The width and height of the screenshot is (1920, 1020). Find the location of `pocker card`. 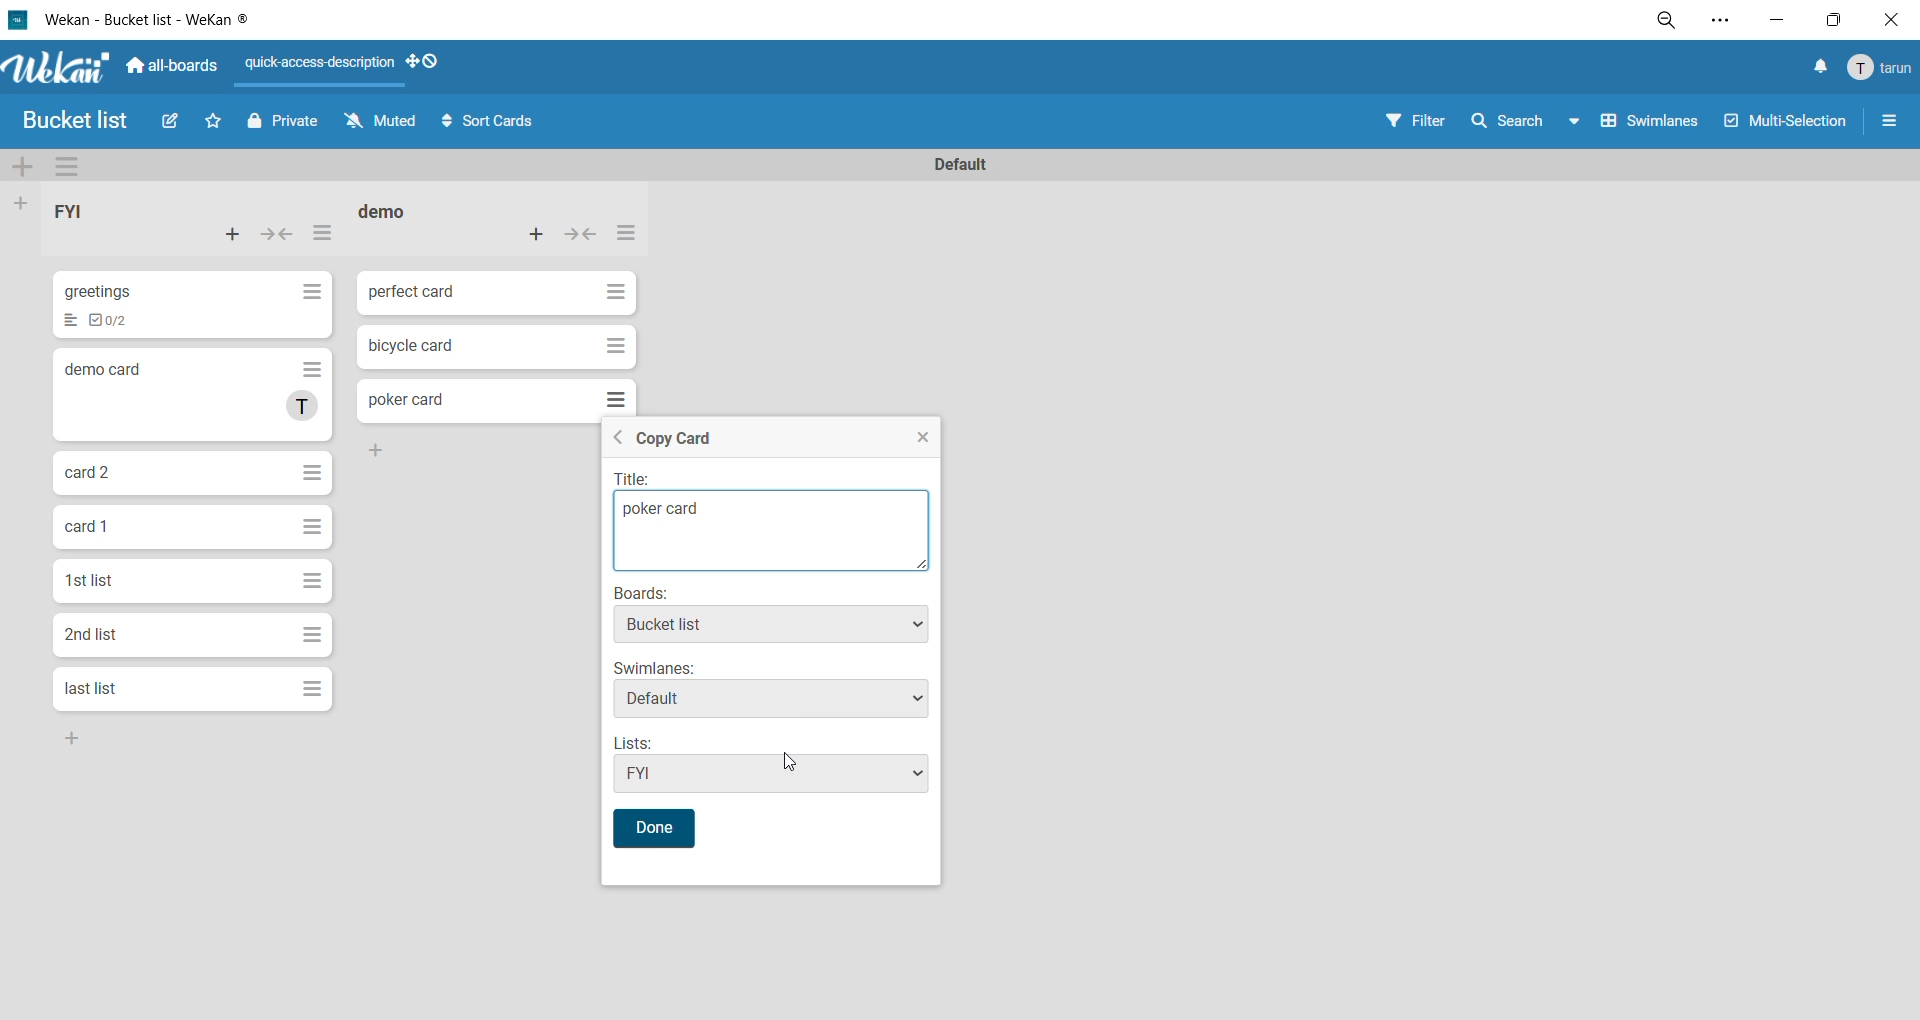

pocker card is located at coordinates (771, 533).